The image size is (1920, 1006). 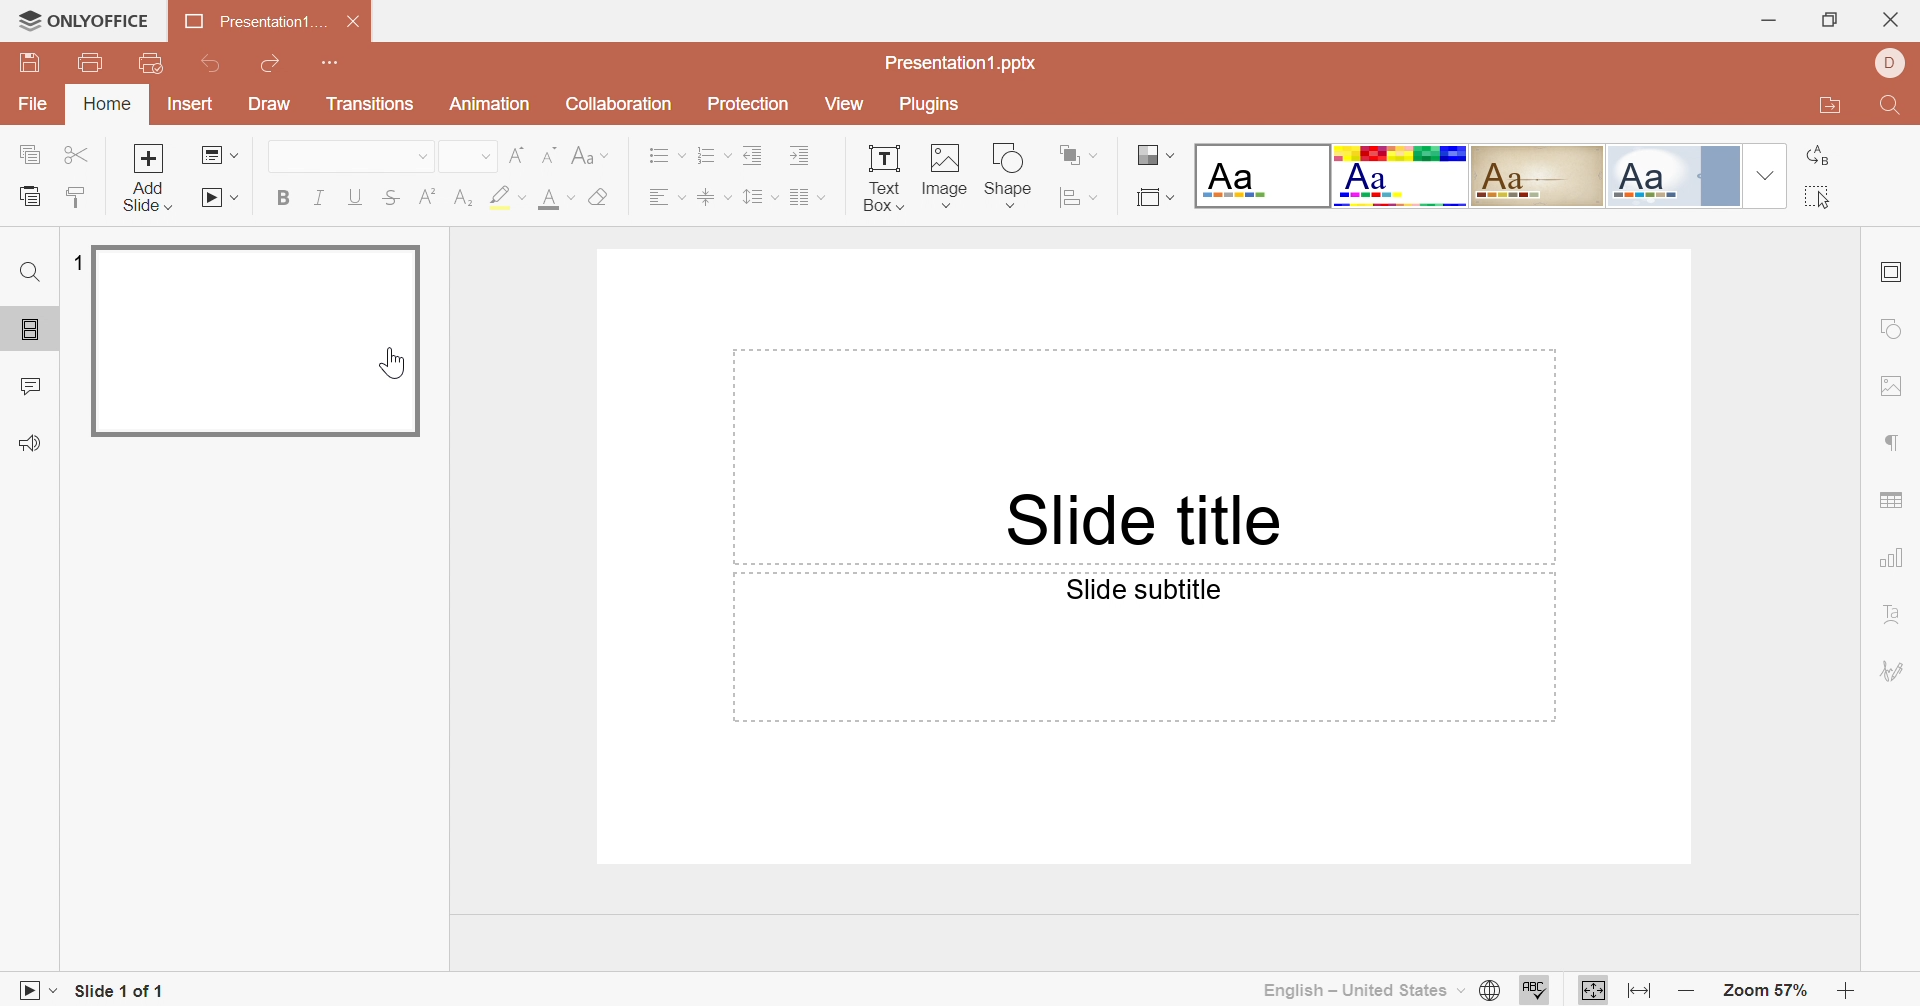 I want to click on Cursor, so click(x=389, y=366).